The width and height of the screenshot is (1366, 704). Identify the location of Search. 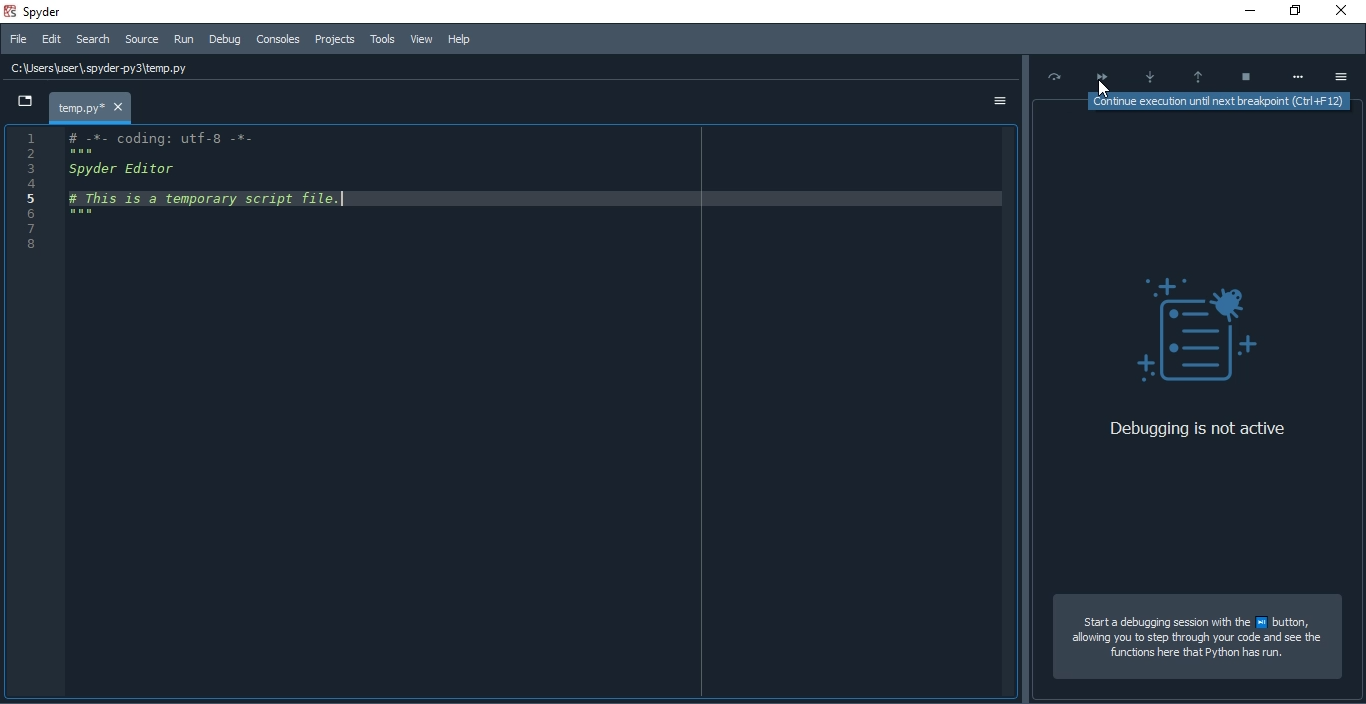
(91, 40).